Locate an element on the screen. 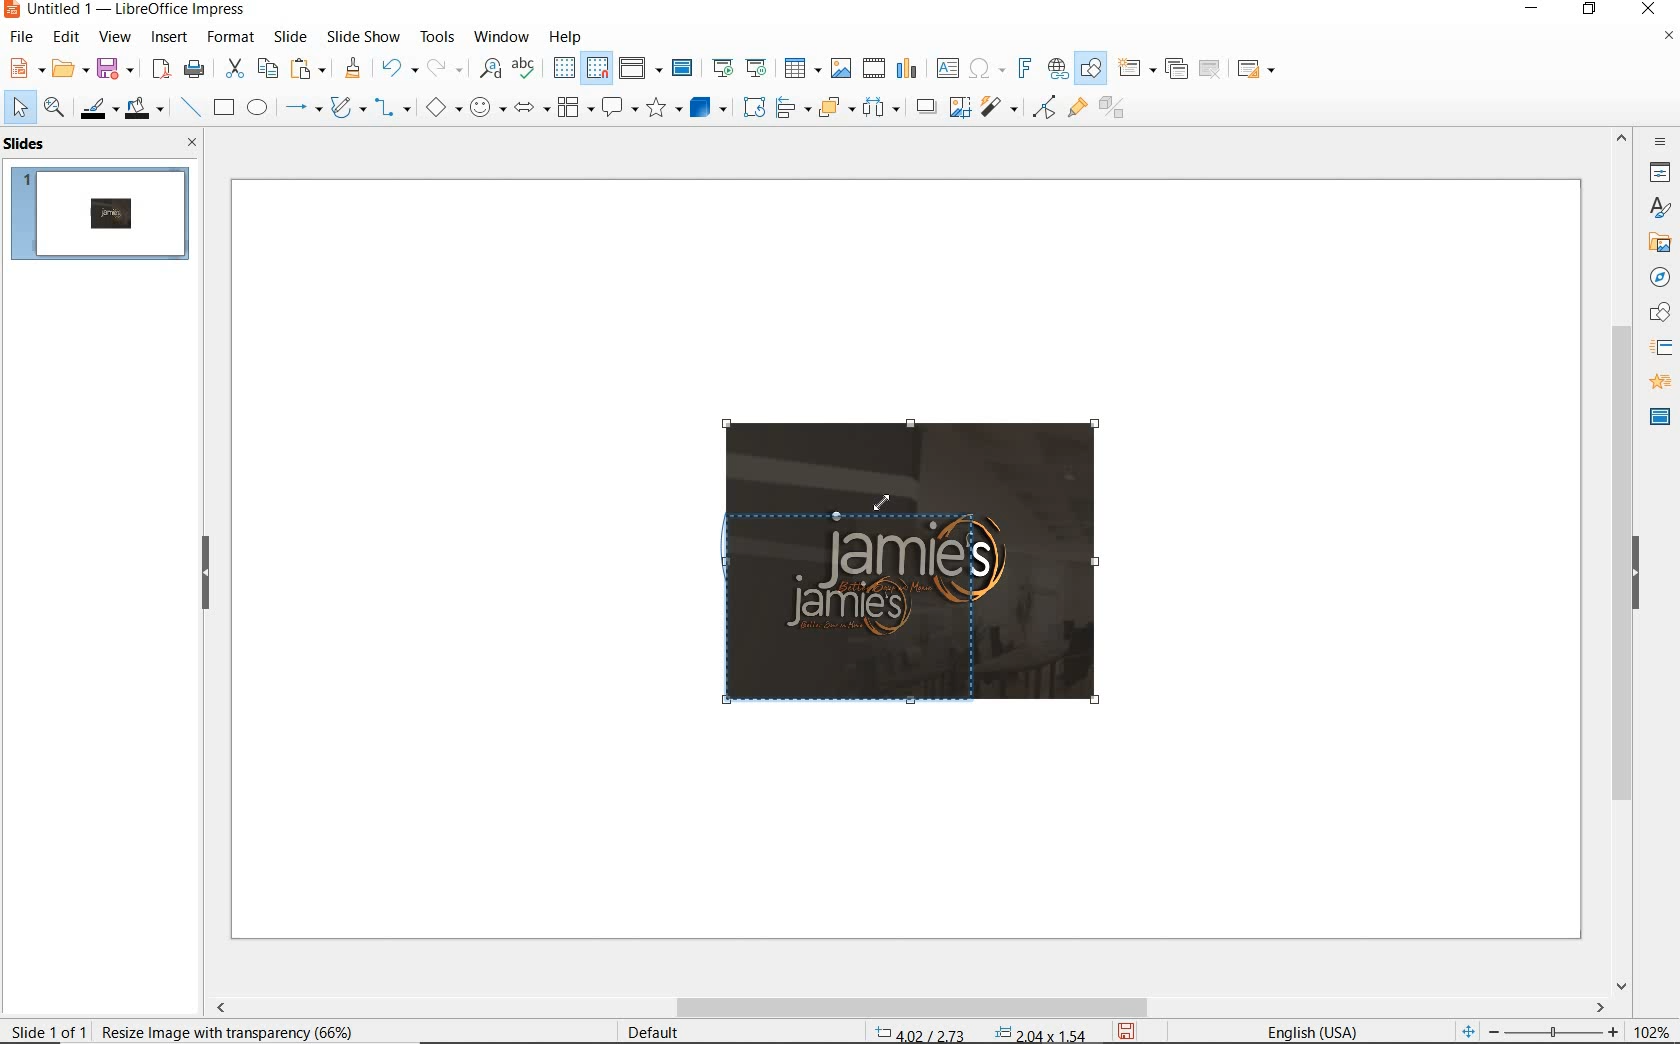 This screenshot has height=1044, width=1680. format is located at coordinates (229, 36).